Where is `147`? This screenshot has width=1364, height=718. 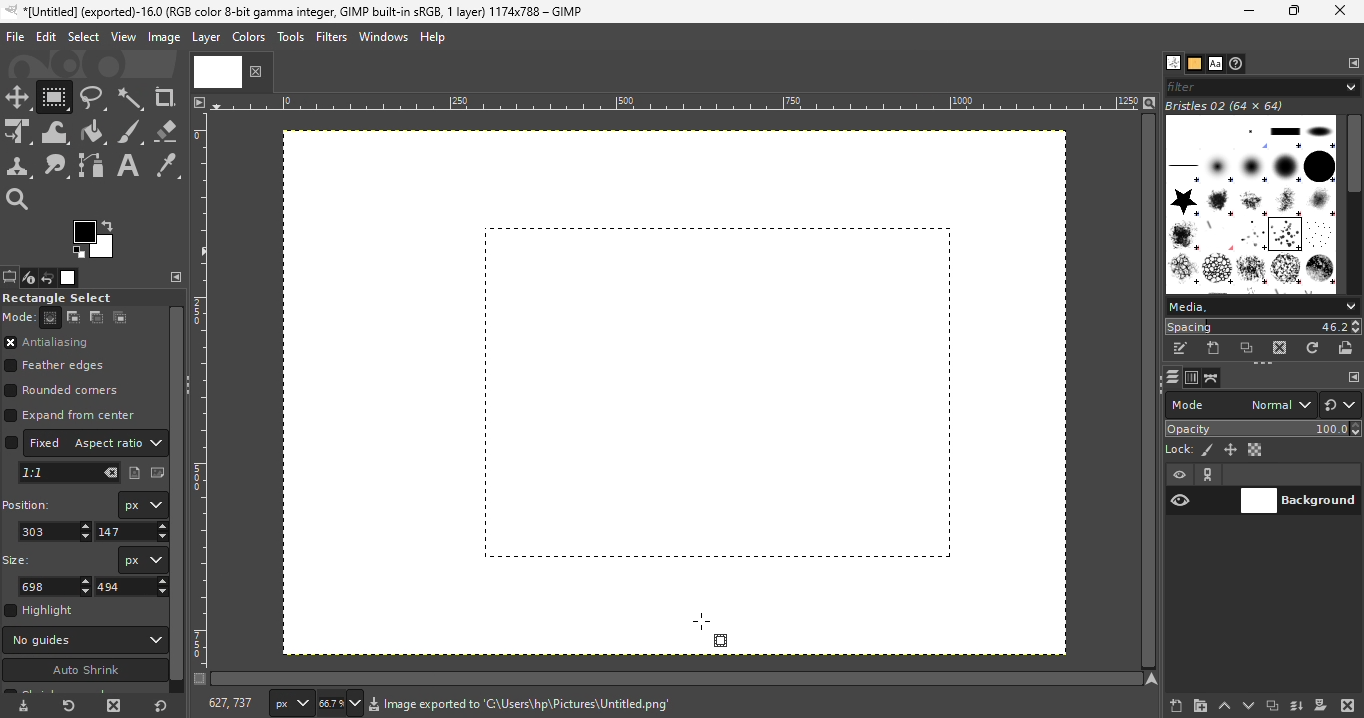 147 is located at coordinates (132, 532).